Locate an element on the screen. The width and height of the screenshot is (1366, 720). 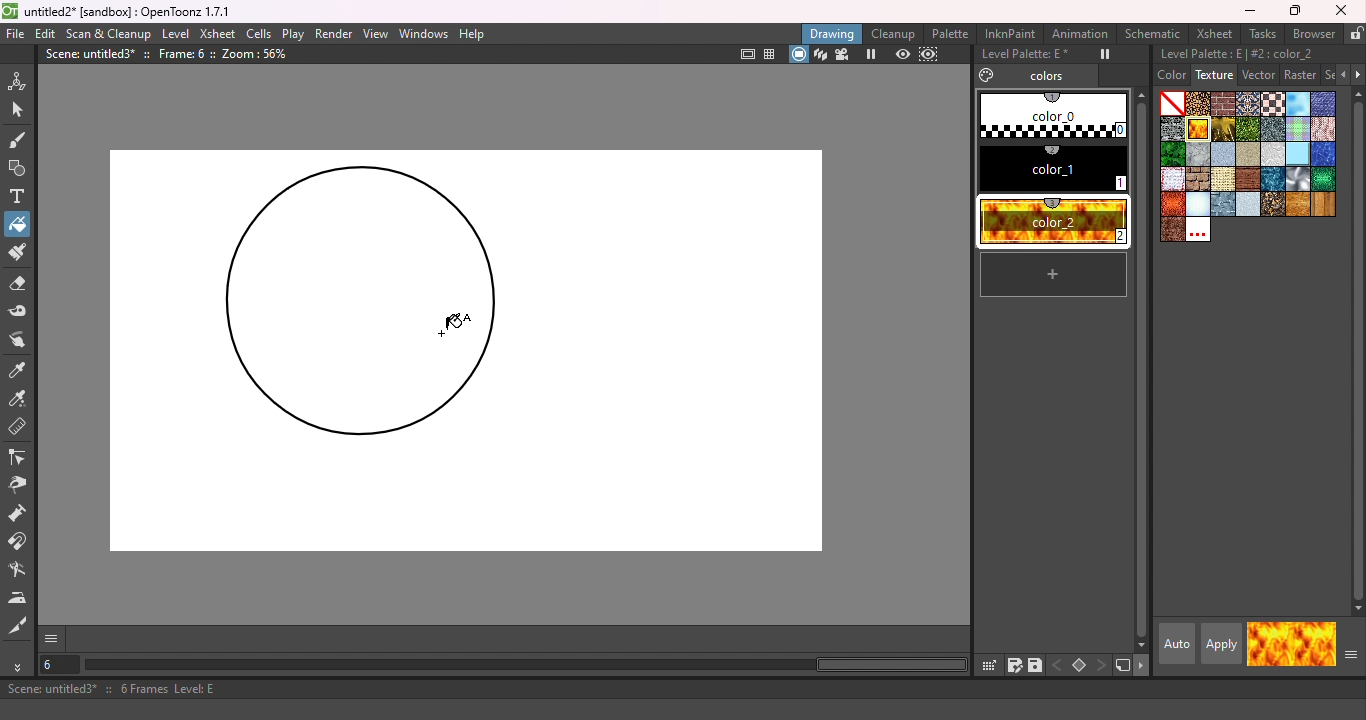
Animate tool is located at coordinates (21, 78).